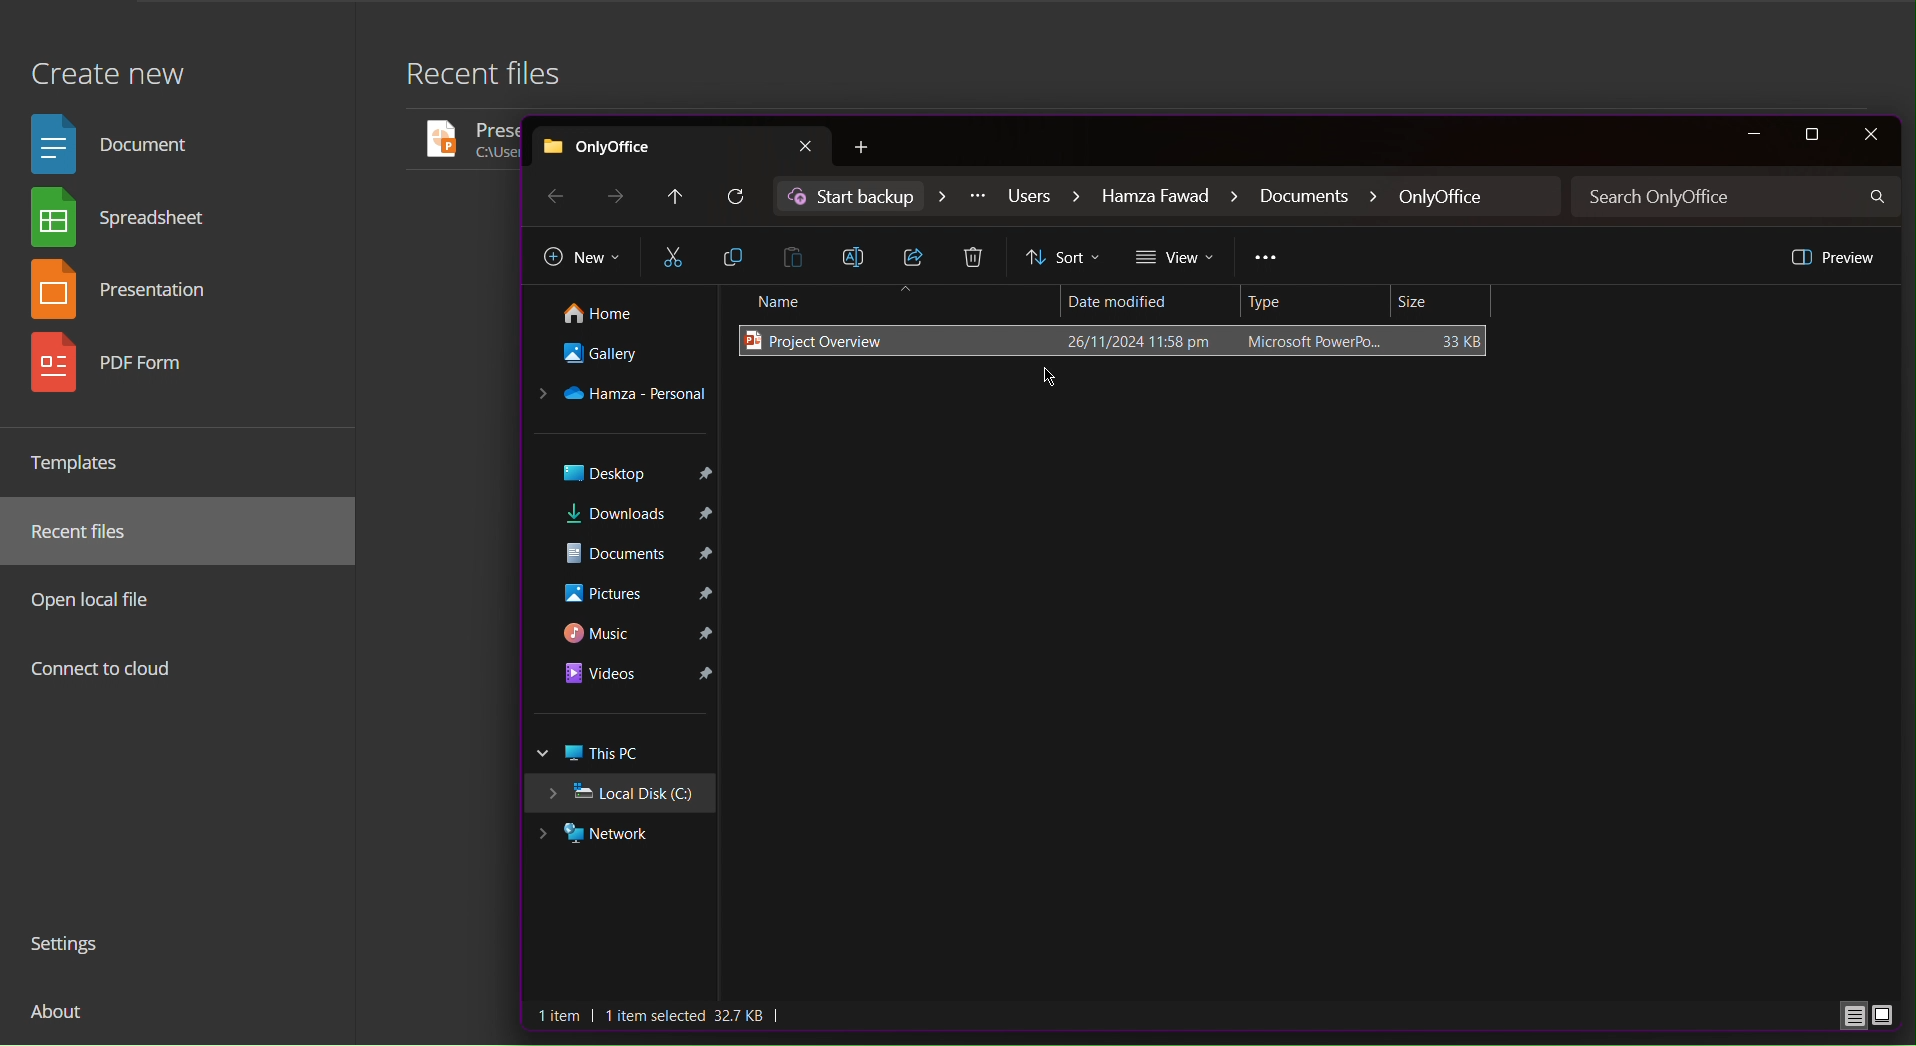  What do you see at coordinates (616, 836) in the screenshot?
I see `network` at bounding box center [616, 836].